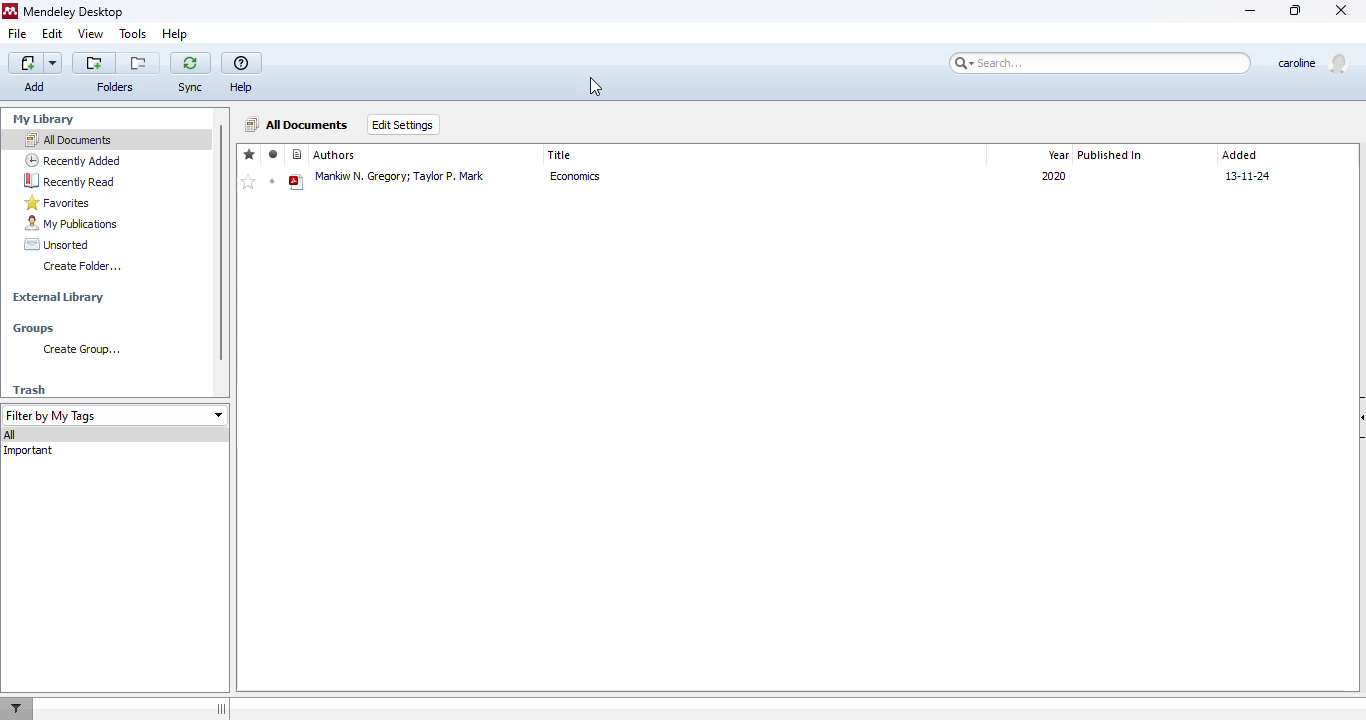 The image size is (1366, 720). I want to click on mendeley logo, so click(10, 11).